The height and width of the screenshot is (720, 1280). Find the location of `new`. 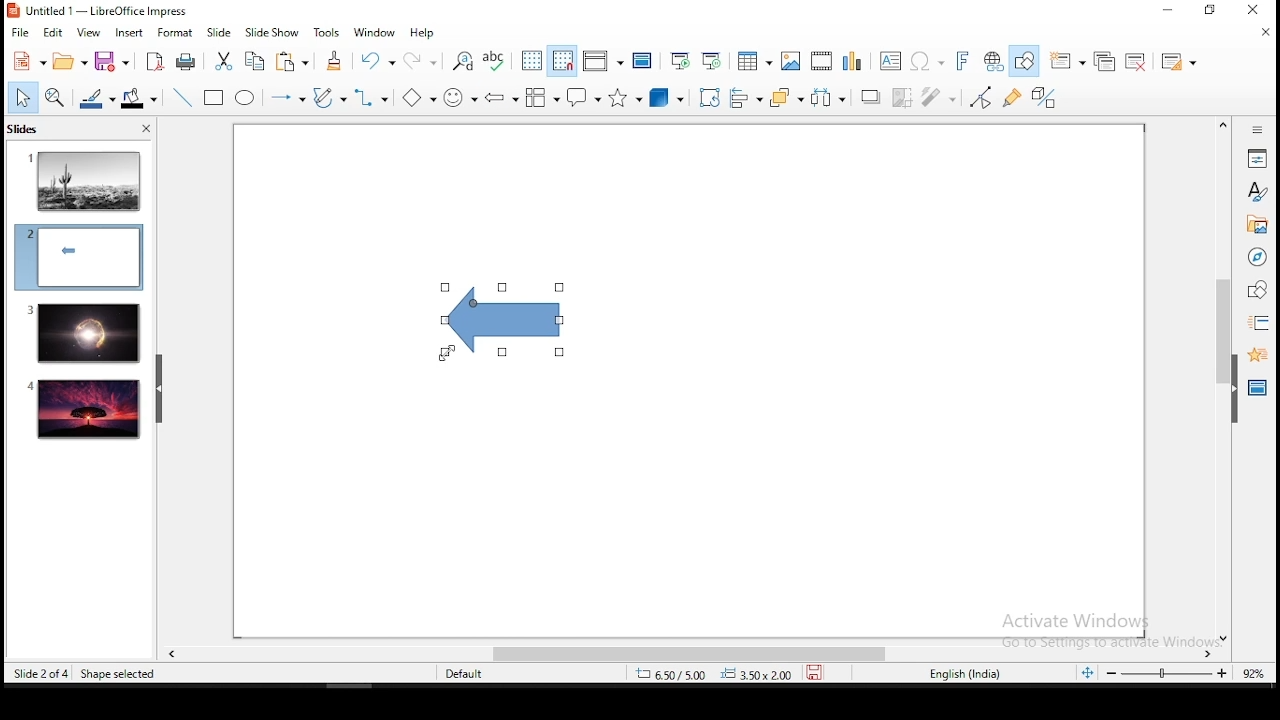

new is located at coordinates (25, 61).